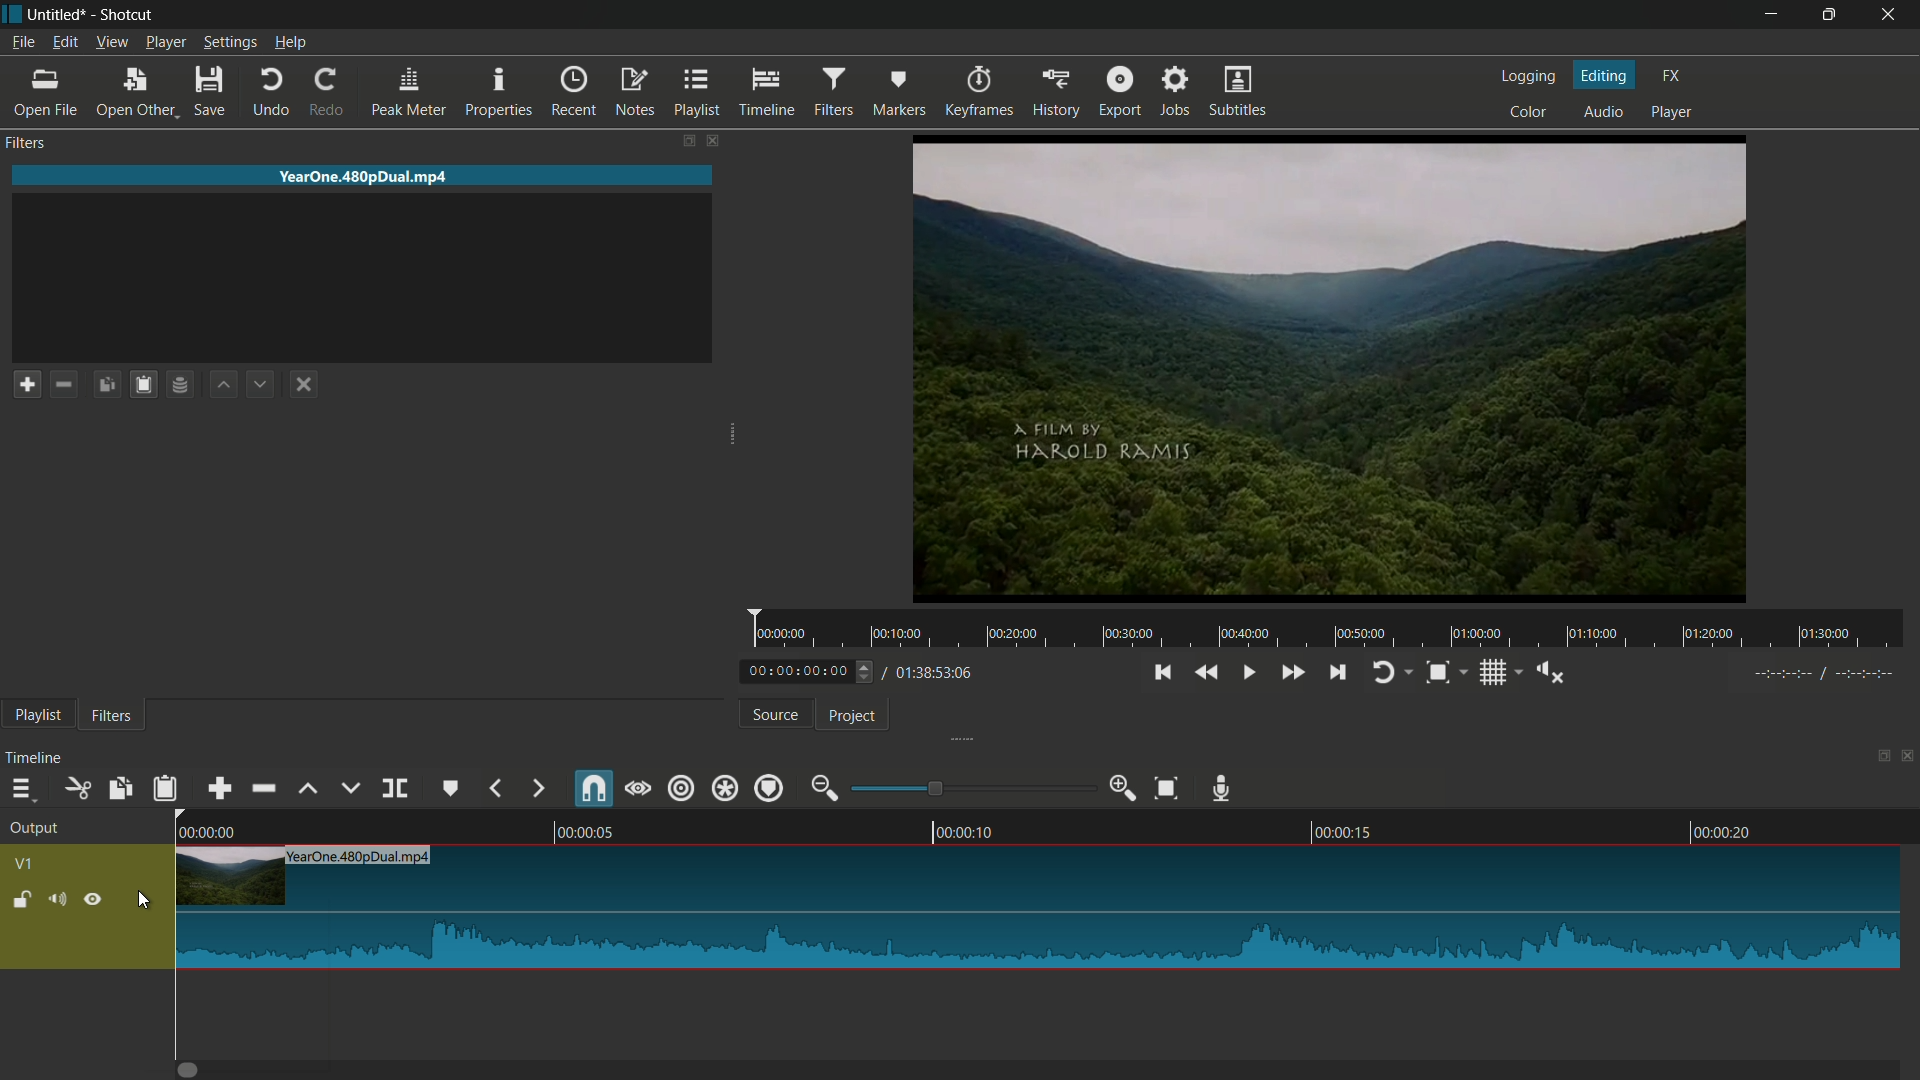 The width and height of the screenshot is (1920, 1080). I want to click on save filter set, so click(179, 385).